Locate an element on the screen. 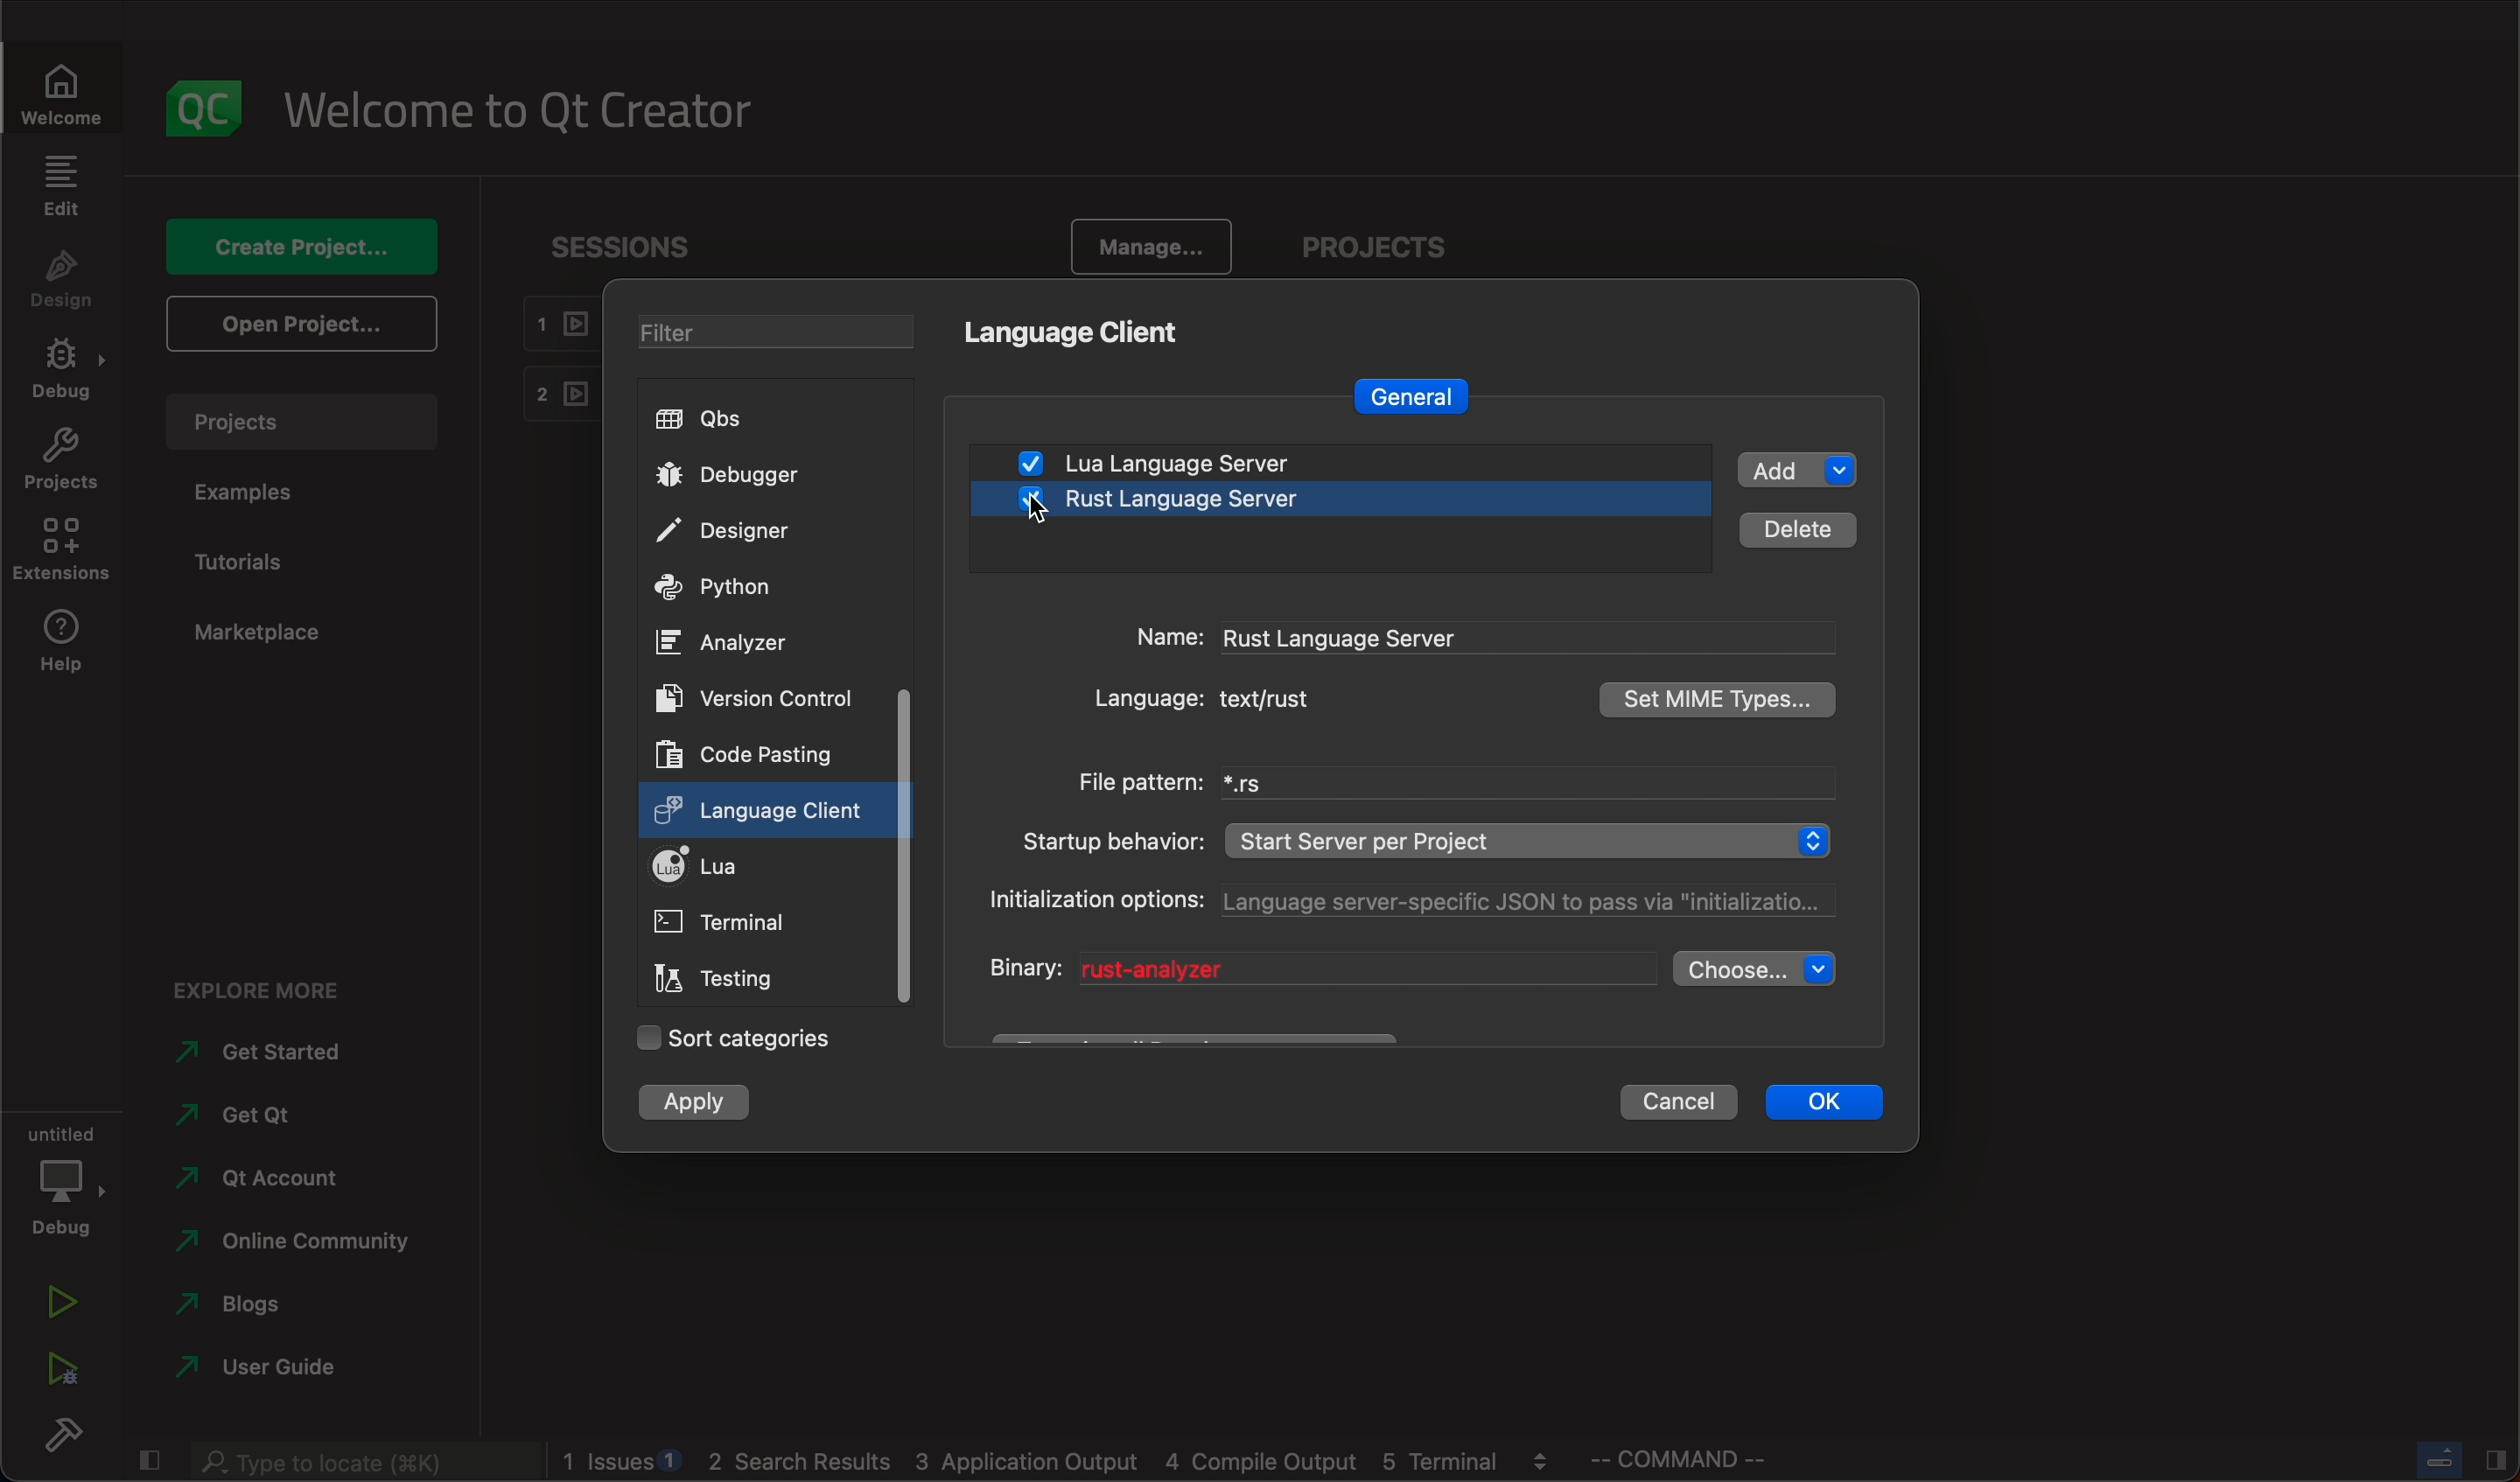 The width and height of the screenshot is (2520, 1482). clicked is located at coordinates (766, 812).